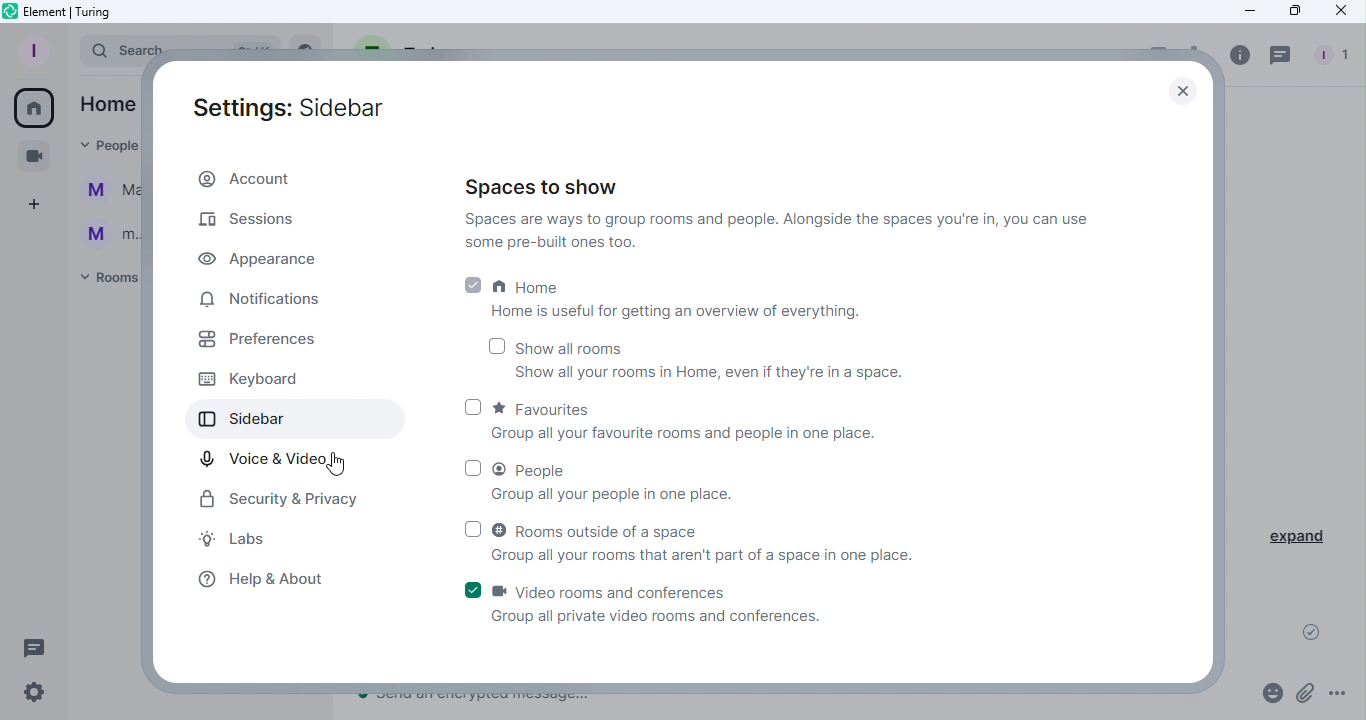 This screenshot has height=720, width=1366. Describe the element at coordinates (286, 102) in the screenshot. I see `Setting: Sidebar` at that location.